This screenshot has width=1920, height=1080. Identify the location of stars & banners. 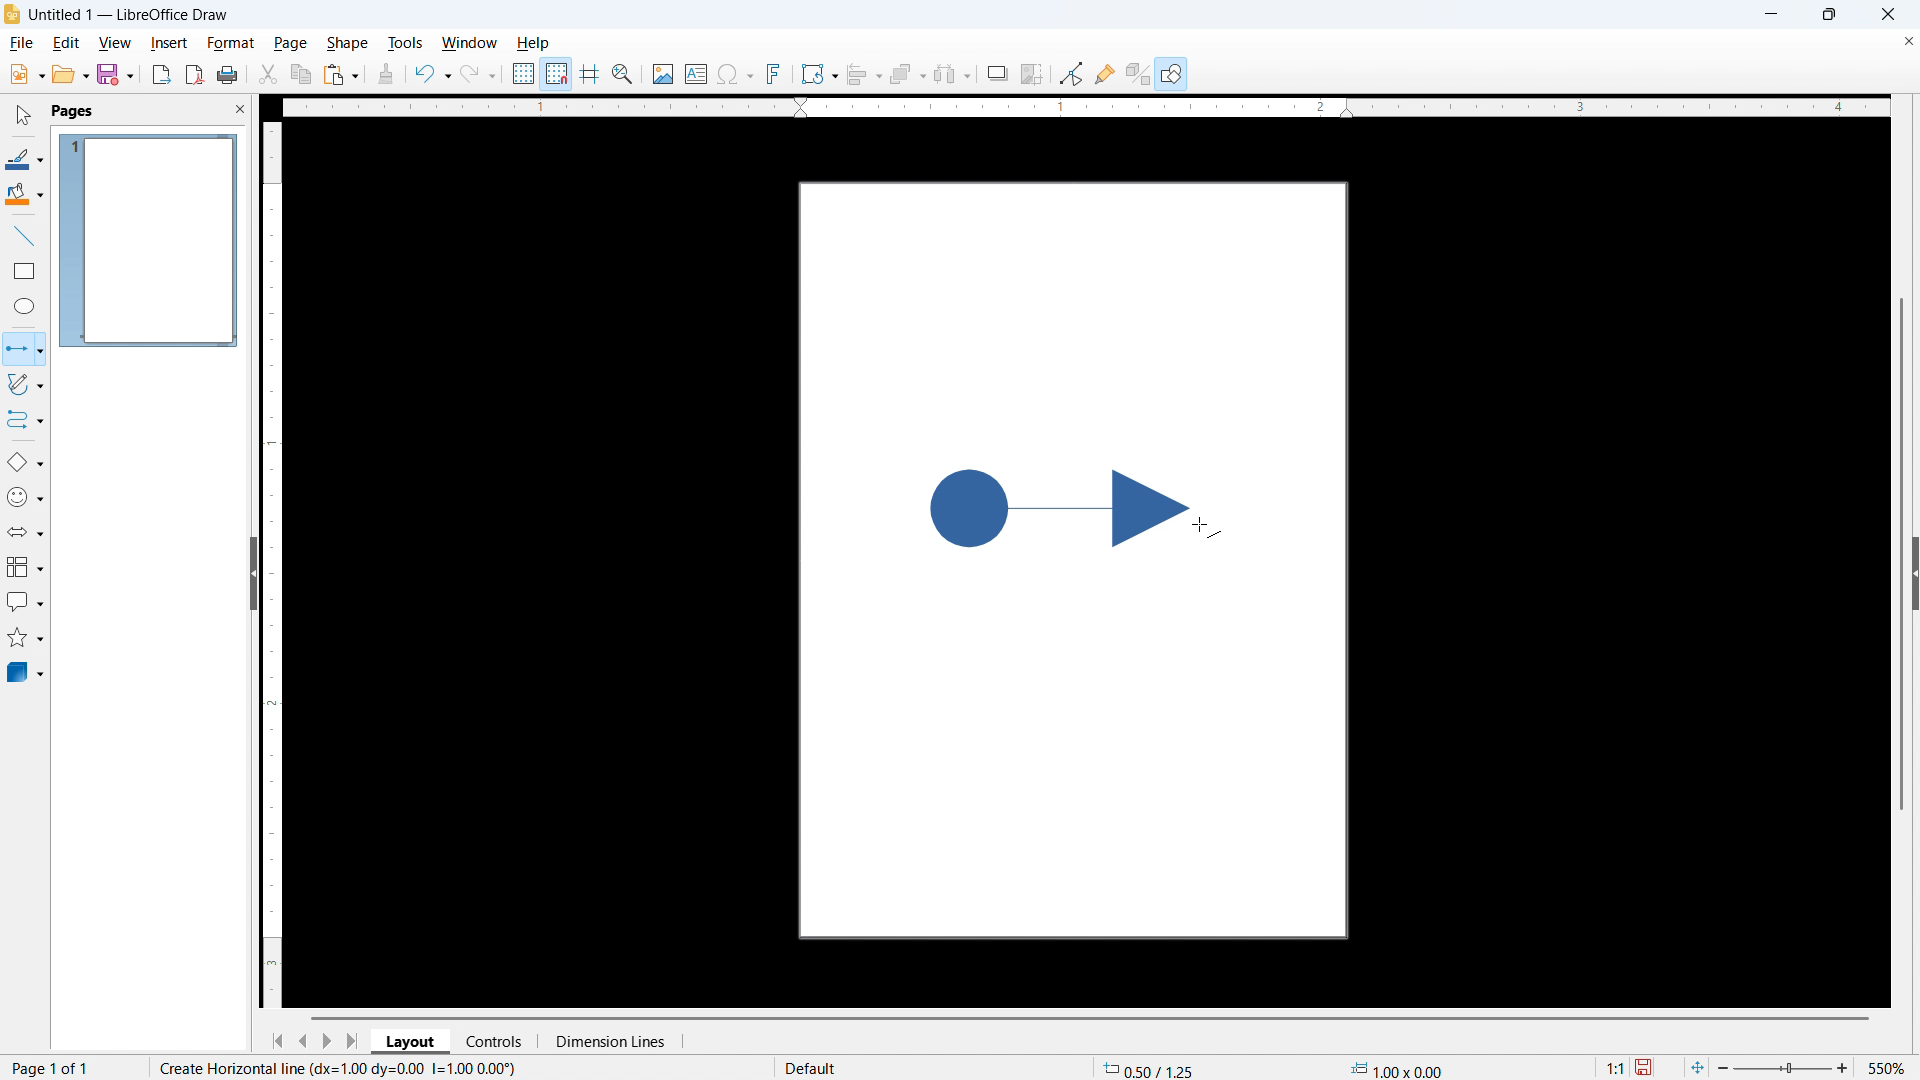
(25, 637).